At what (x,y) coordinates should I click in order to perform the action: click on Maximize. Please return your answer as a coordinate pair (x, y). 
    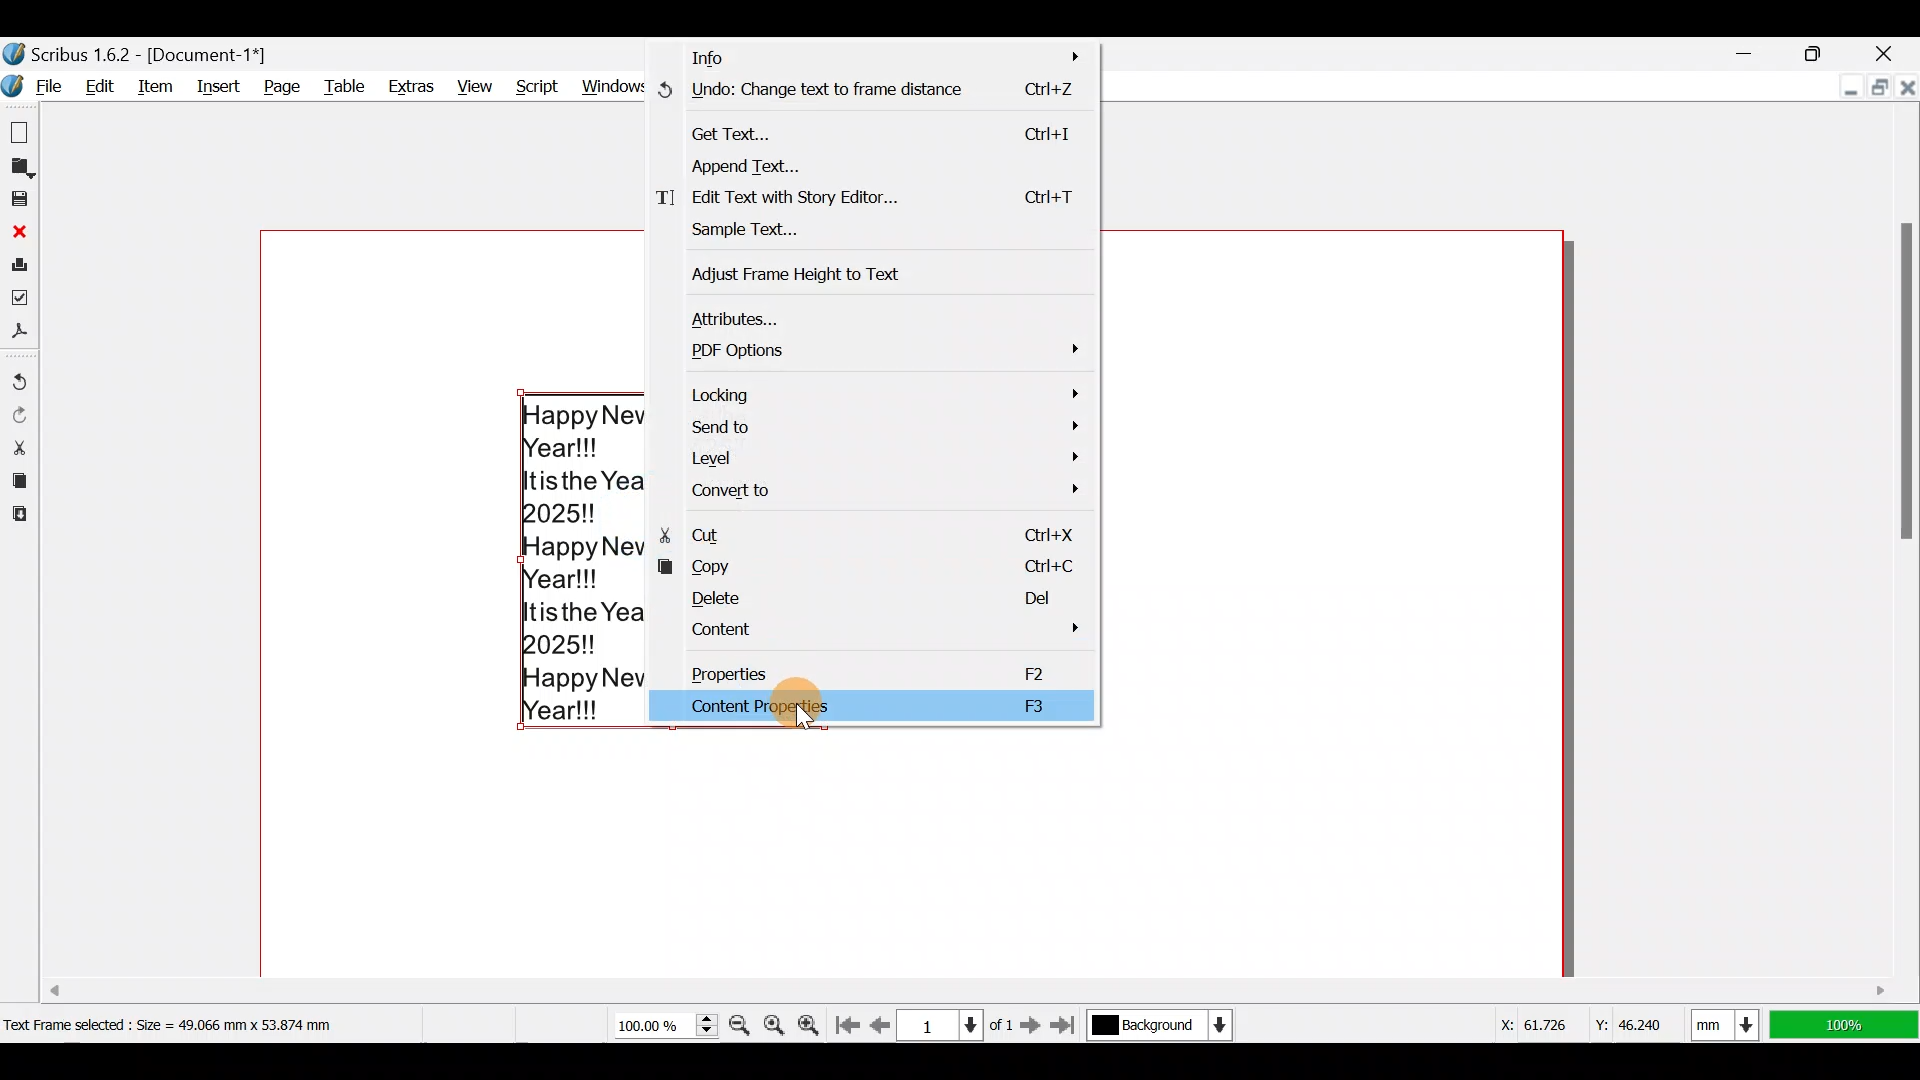
    Looking at the image, I should click on (1829, 51).